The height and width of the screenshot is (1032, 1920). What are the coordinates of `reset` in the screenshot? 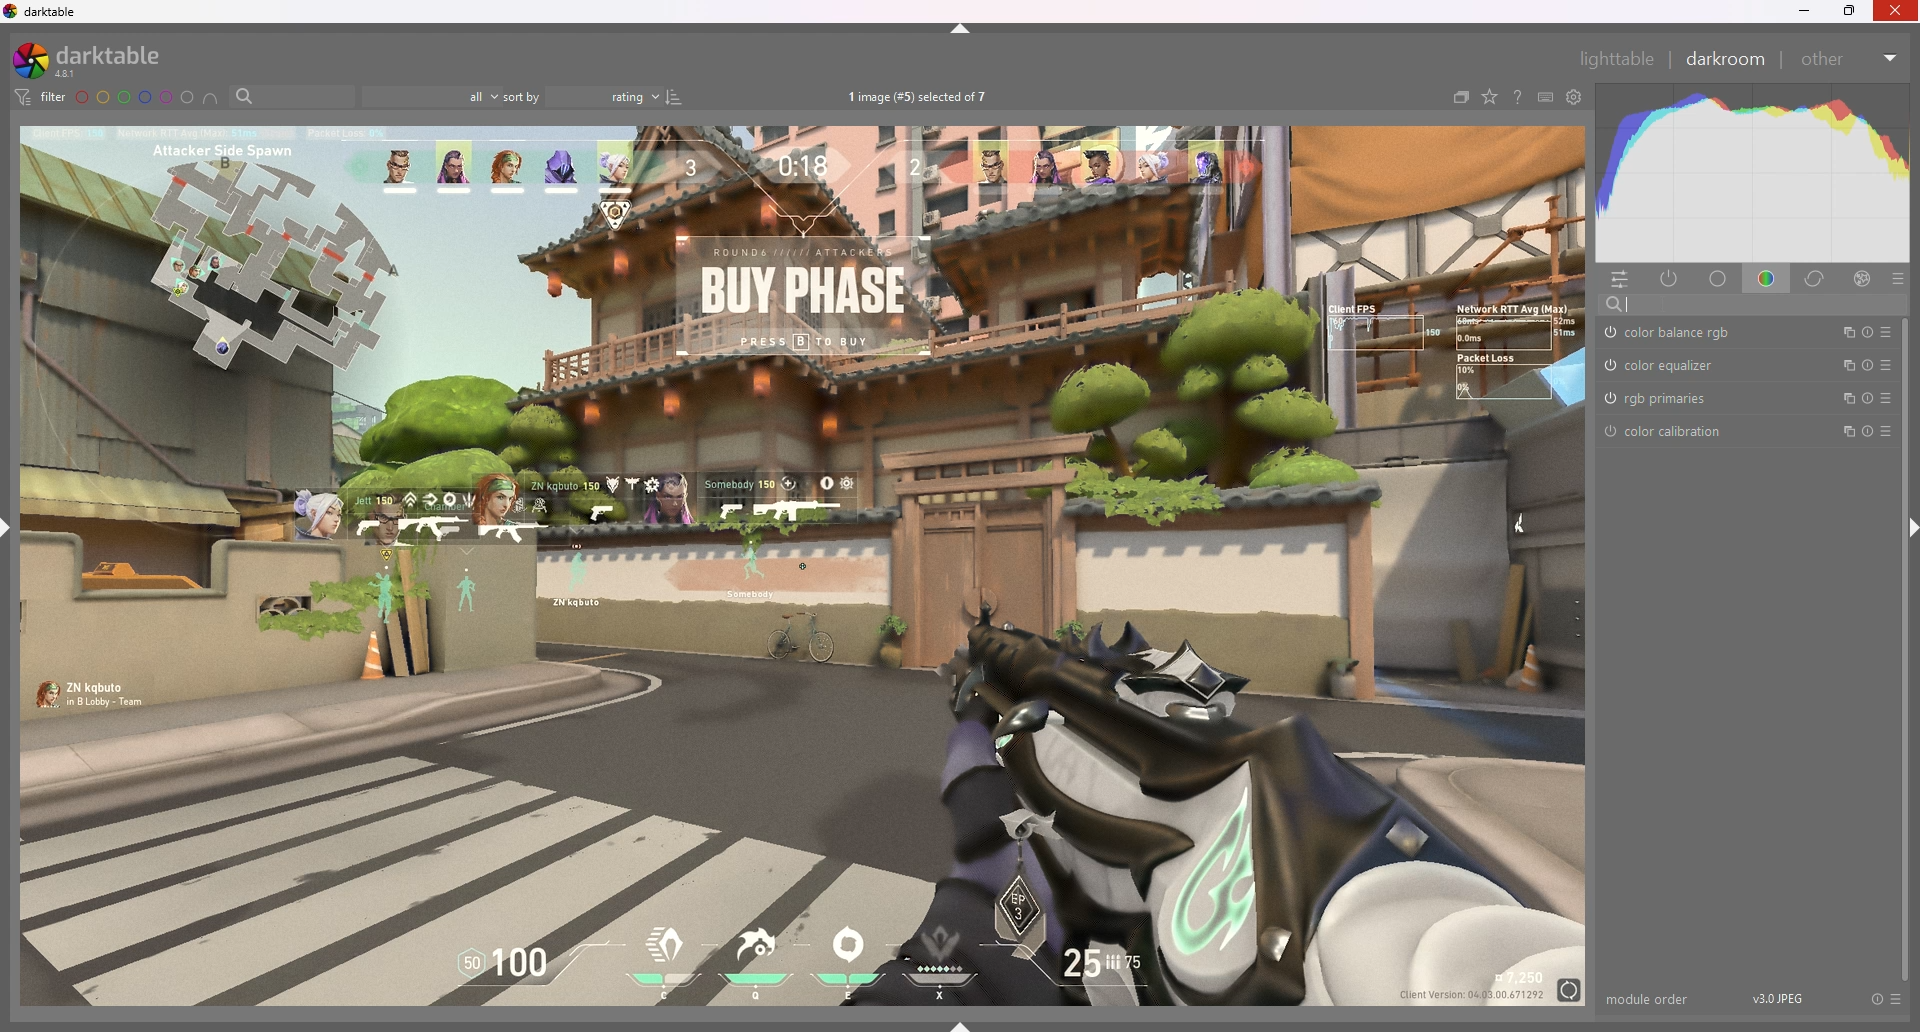 It's located at (1866, 400).